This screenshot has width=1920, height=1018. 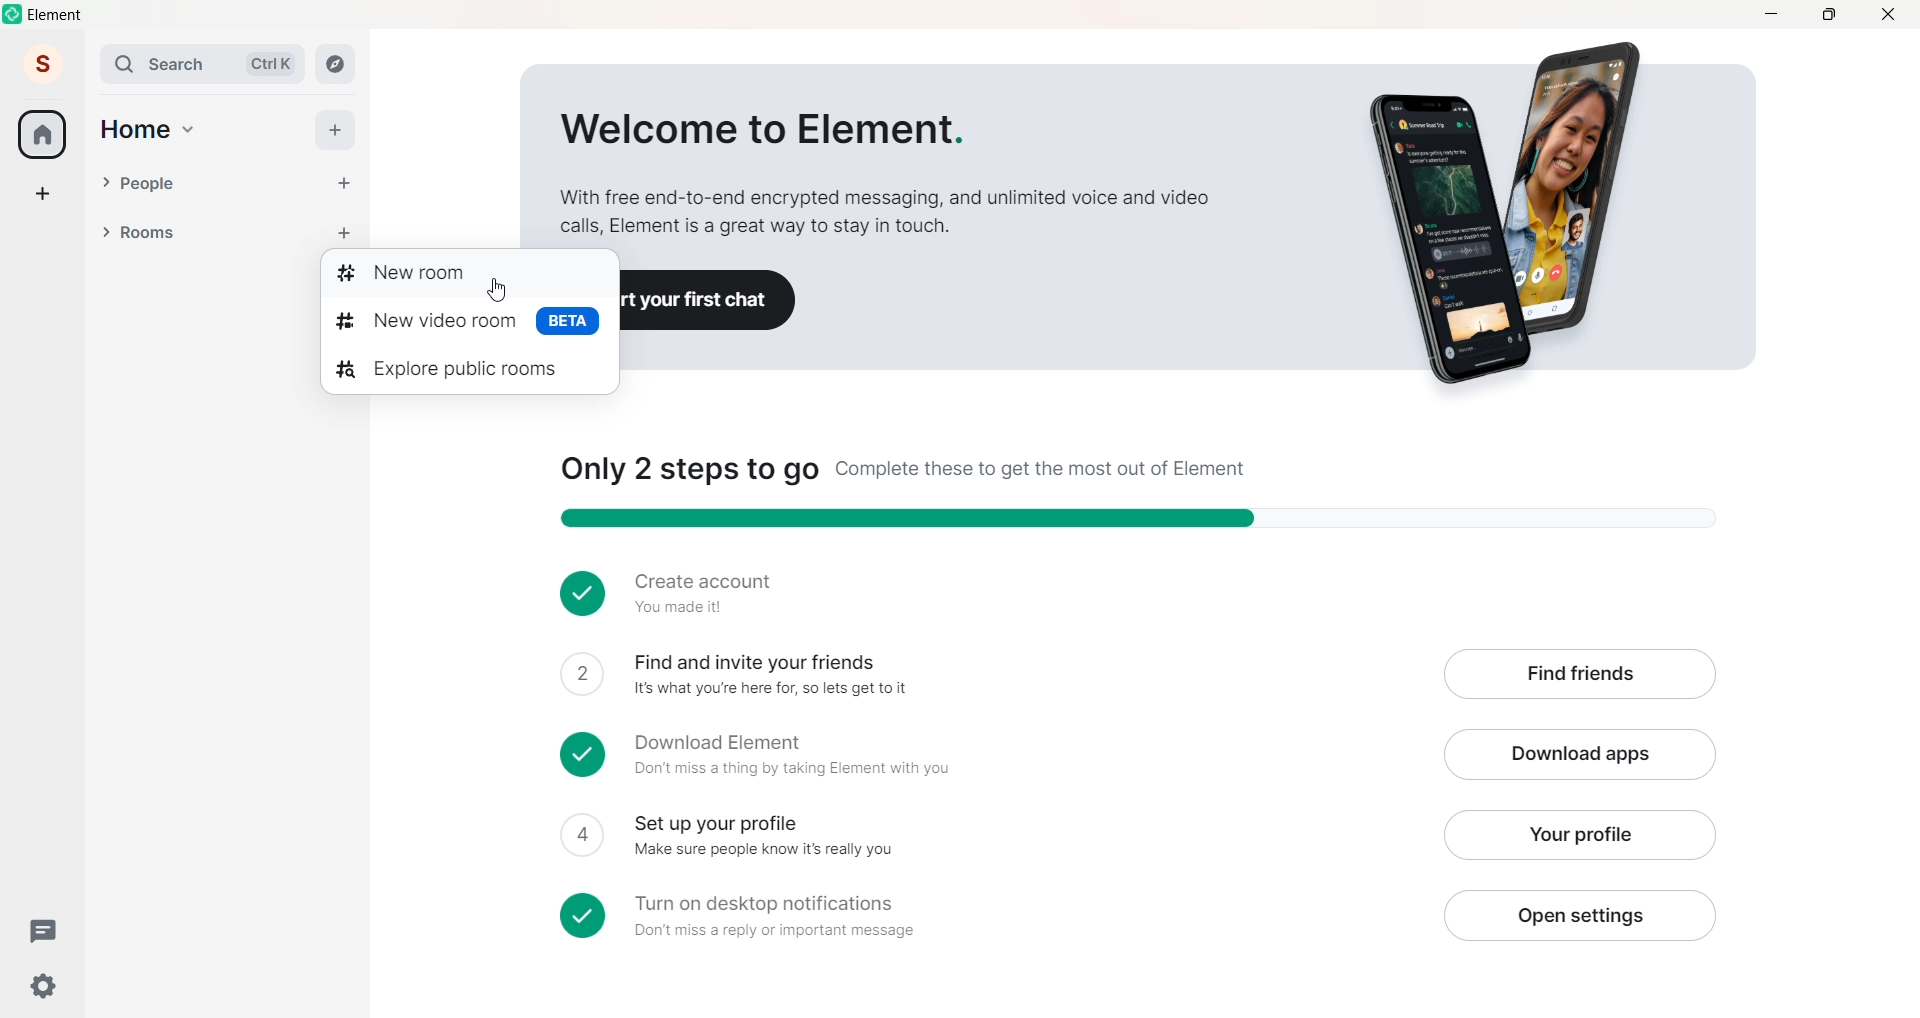 I want to click on Room Drop Down, so click(x=106, y=232).